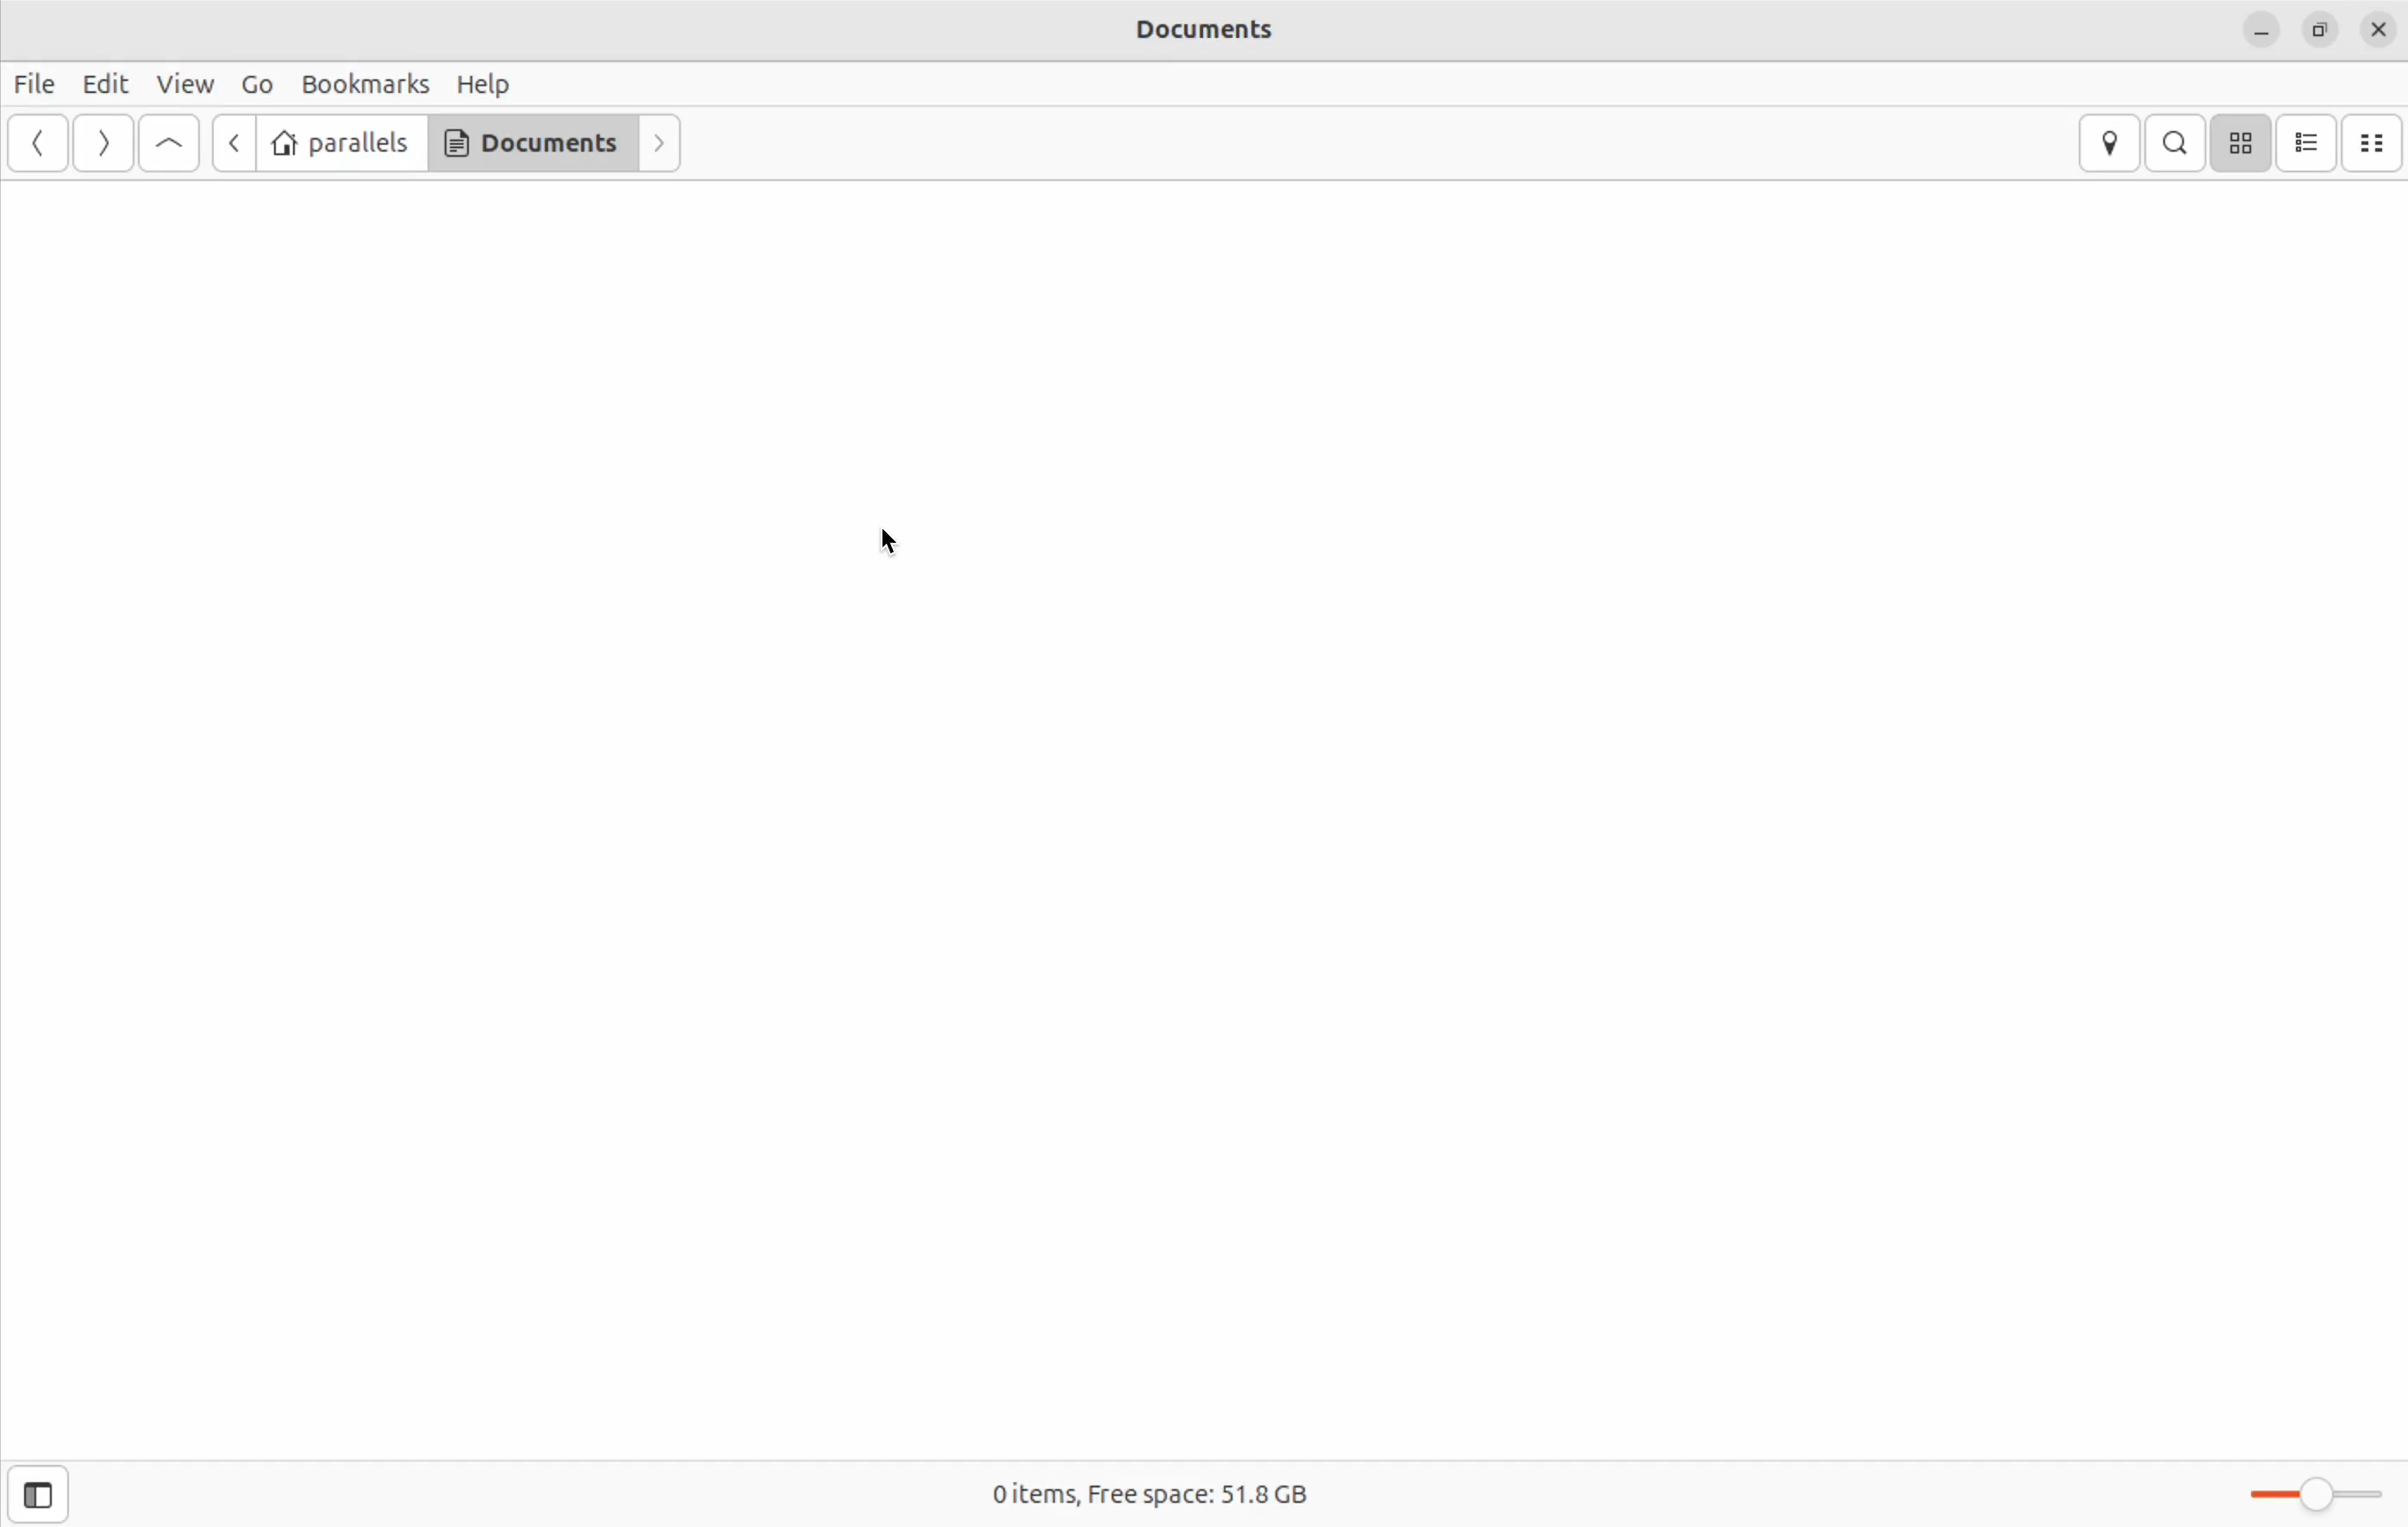 This screenshot has height=1527, width=2408. Describe the element at coordinates (104, 84) in the screenshot. I see `Edit` at that location.